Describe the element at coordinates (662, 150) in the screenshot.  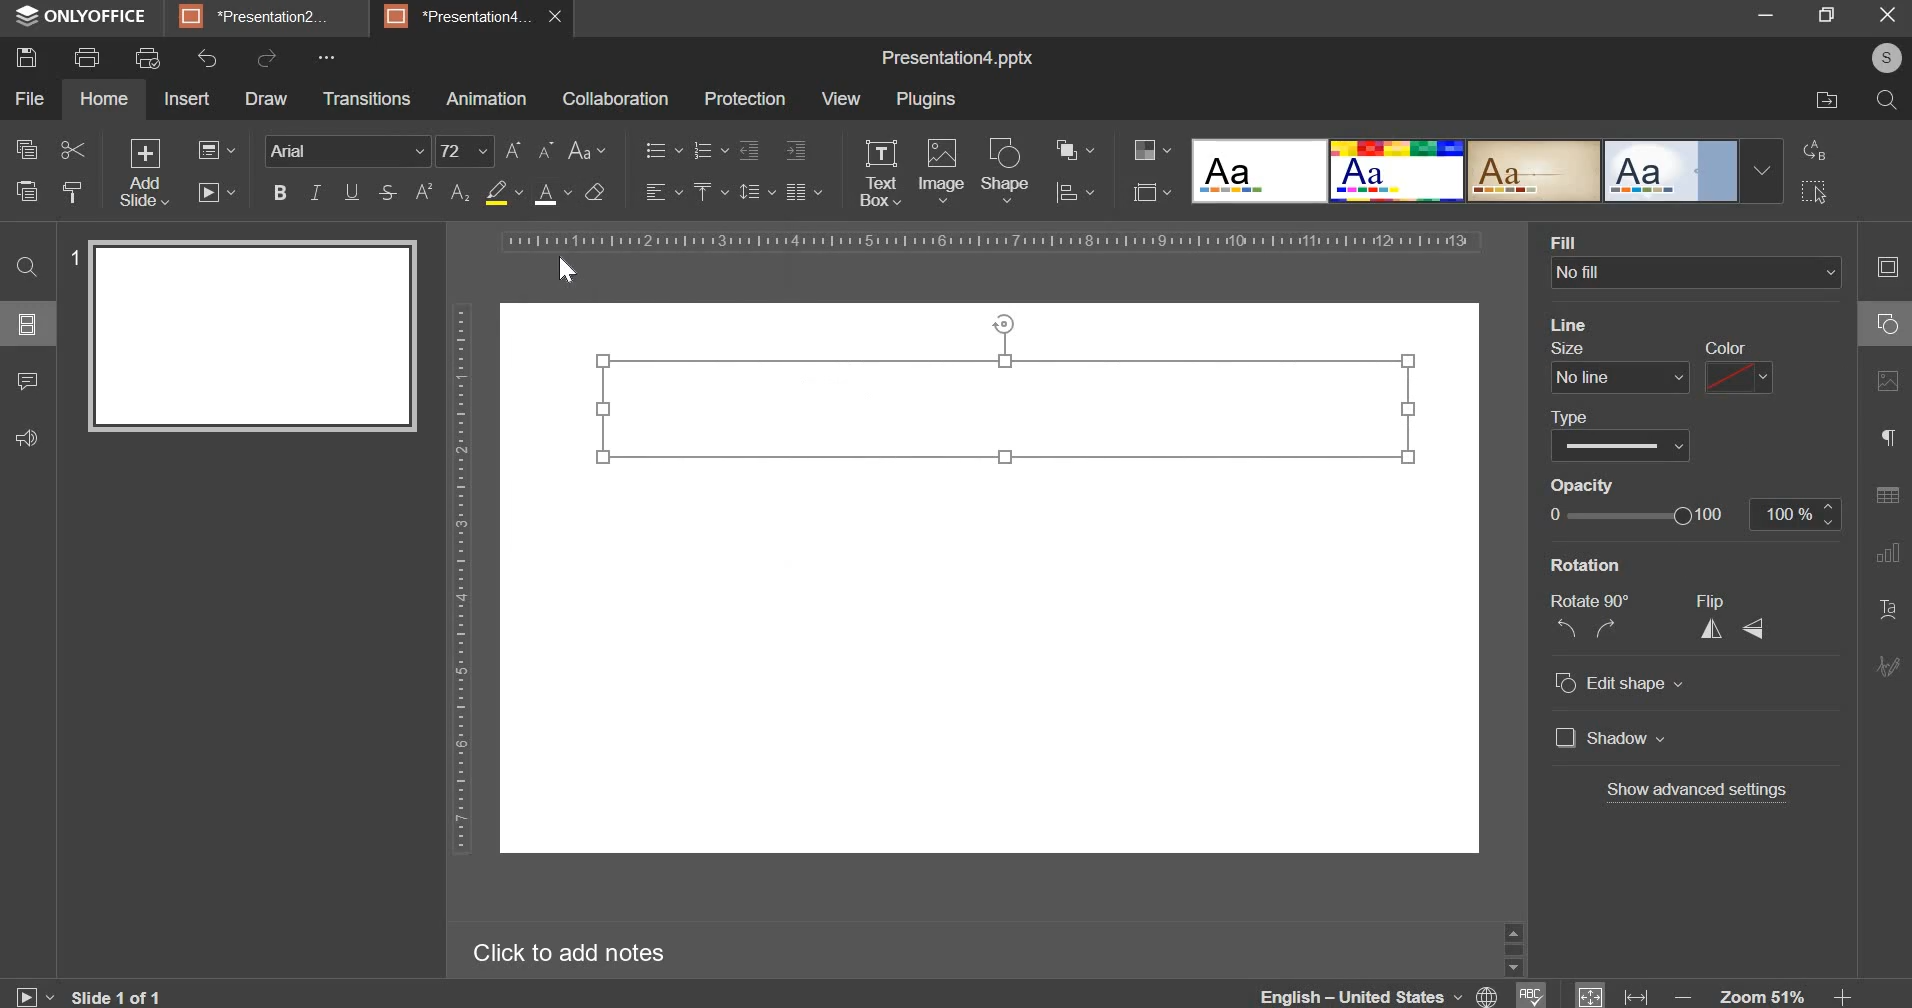
I see `bullets` at that location.